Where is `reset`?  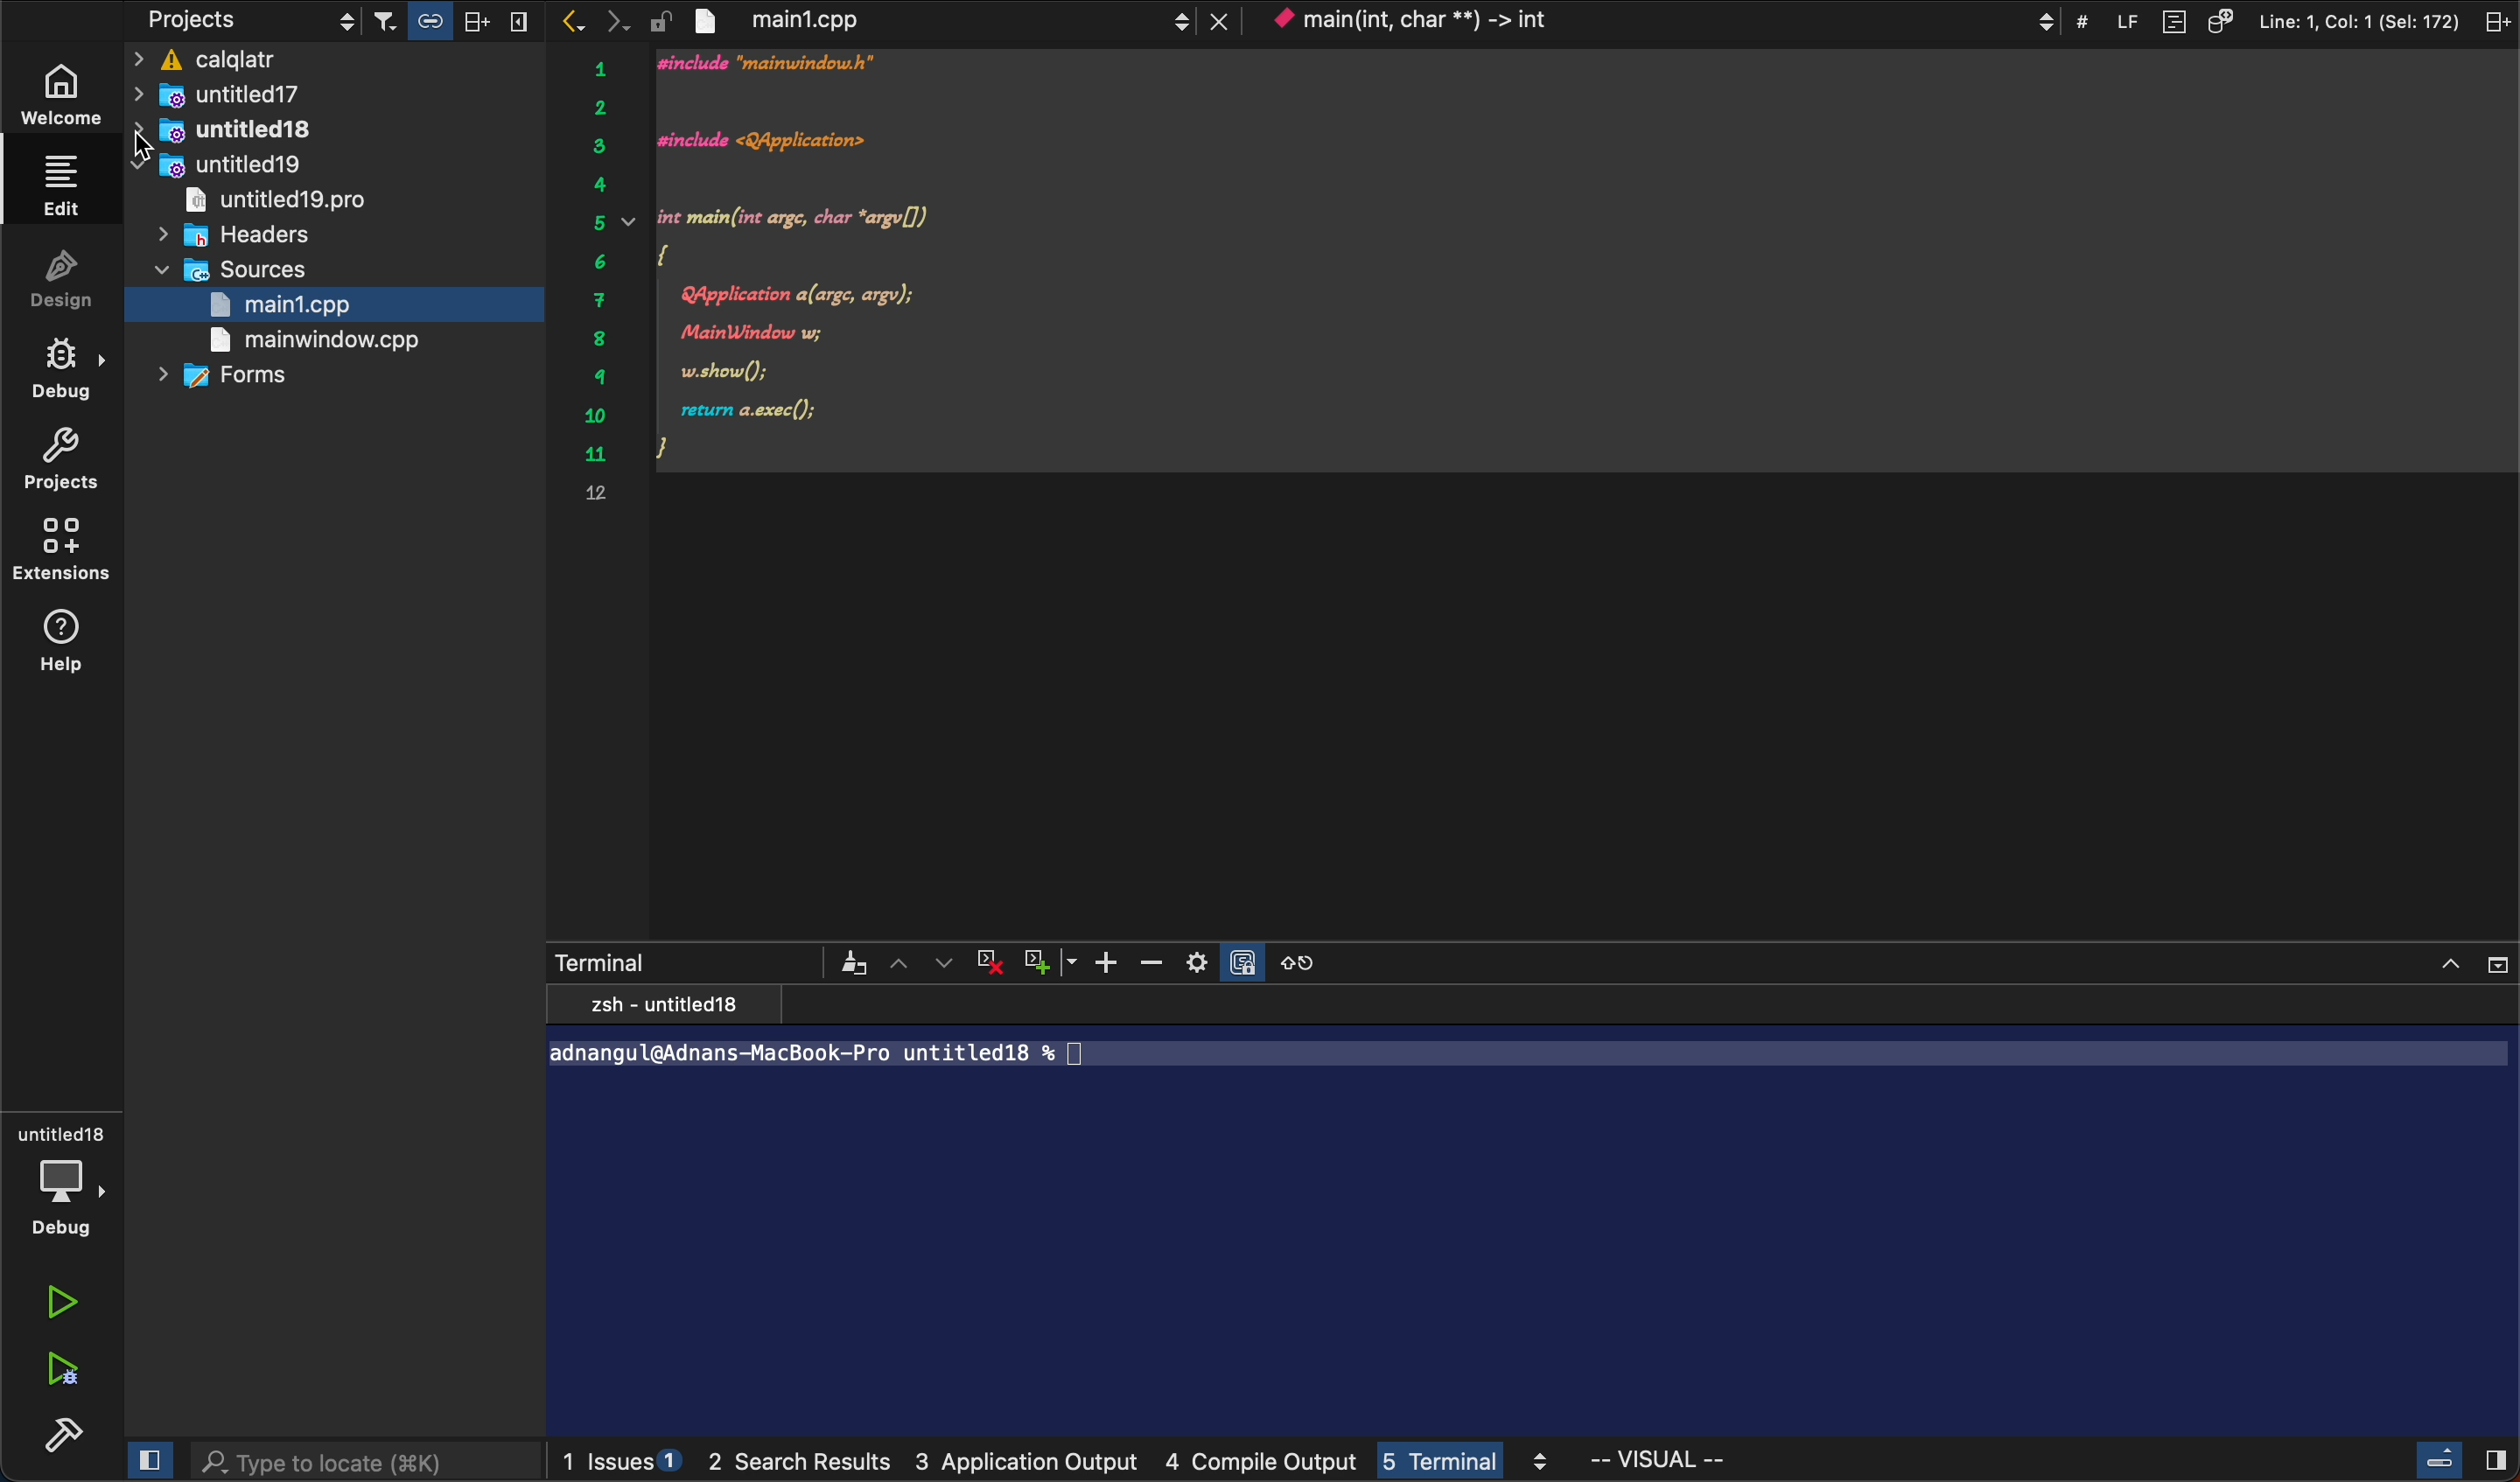 reset is located at coordinates (1306, 961).